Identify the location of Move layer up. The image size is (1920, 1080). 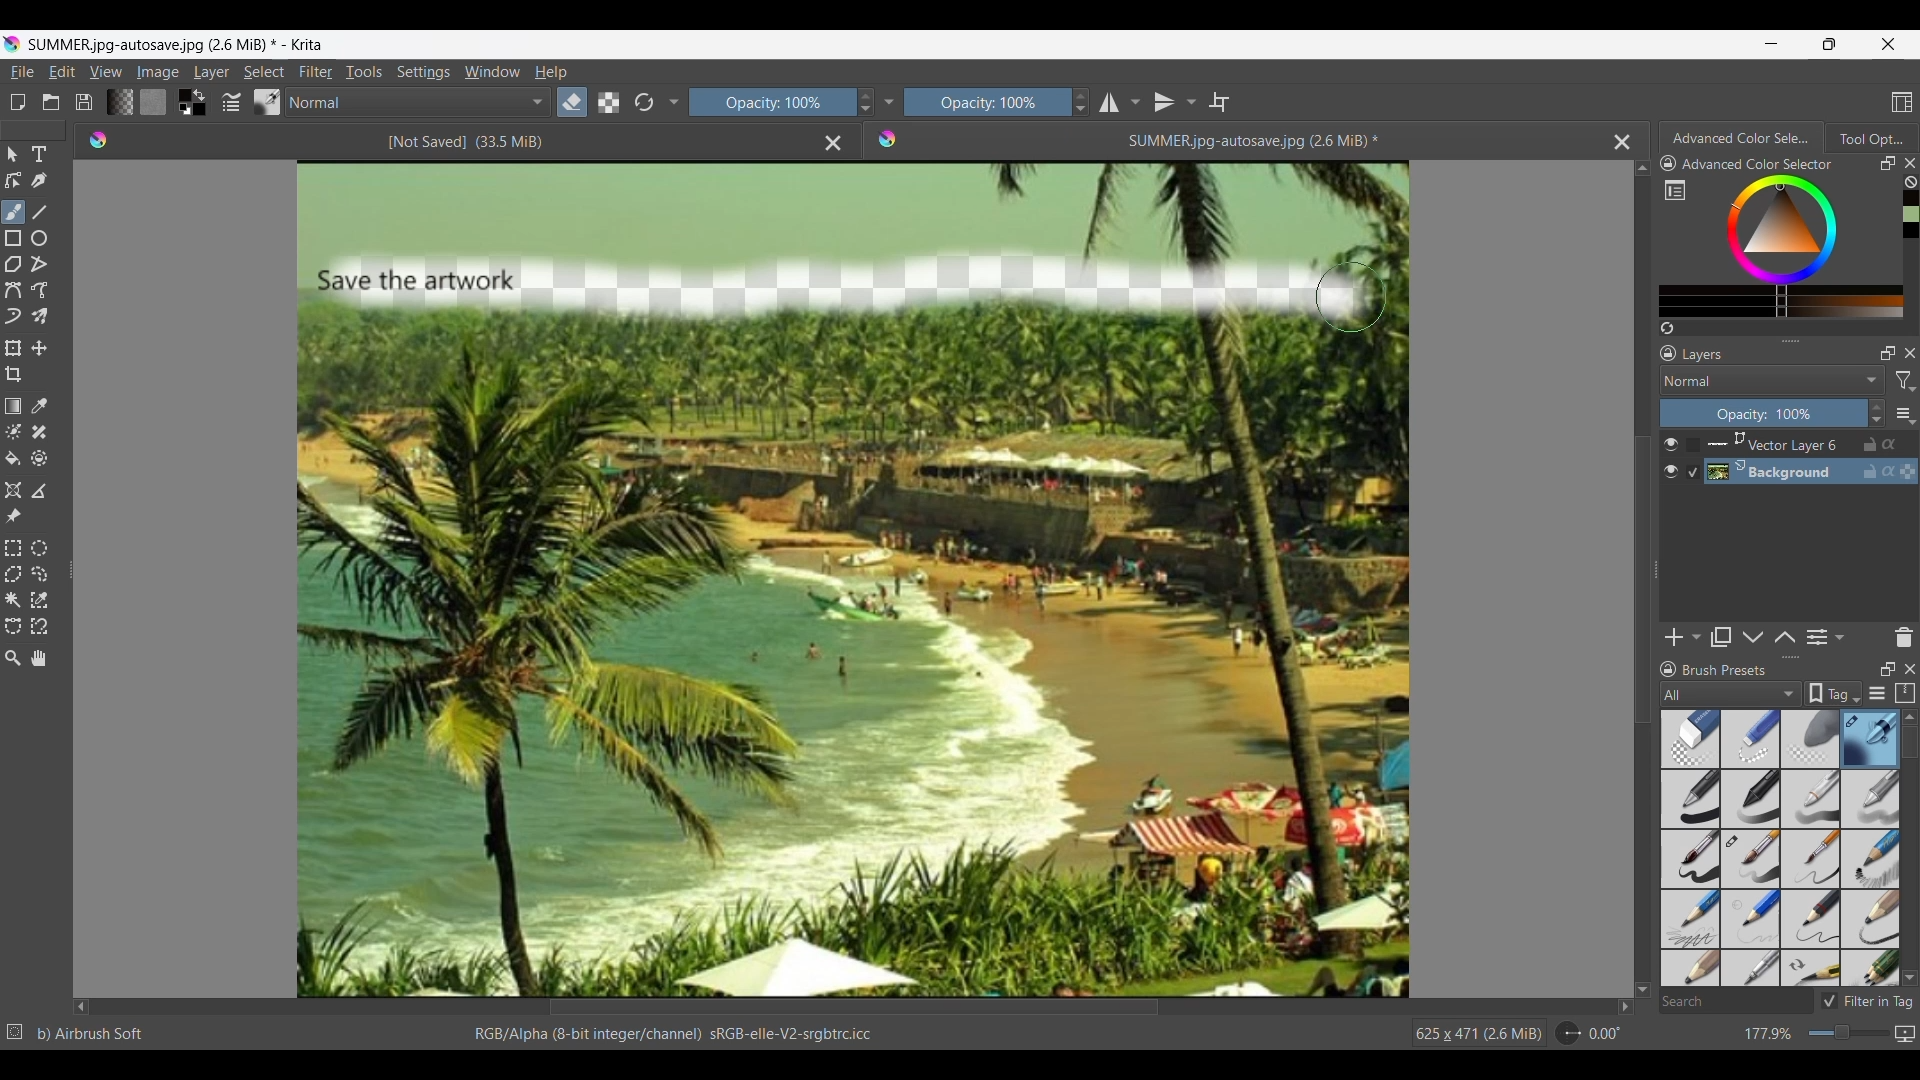
(1785, 636).